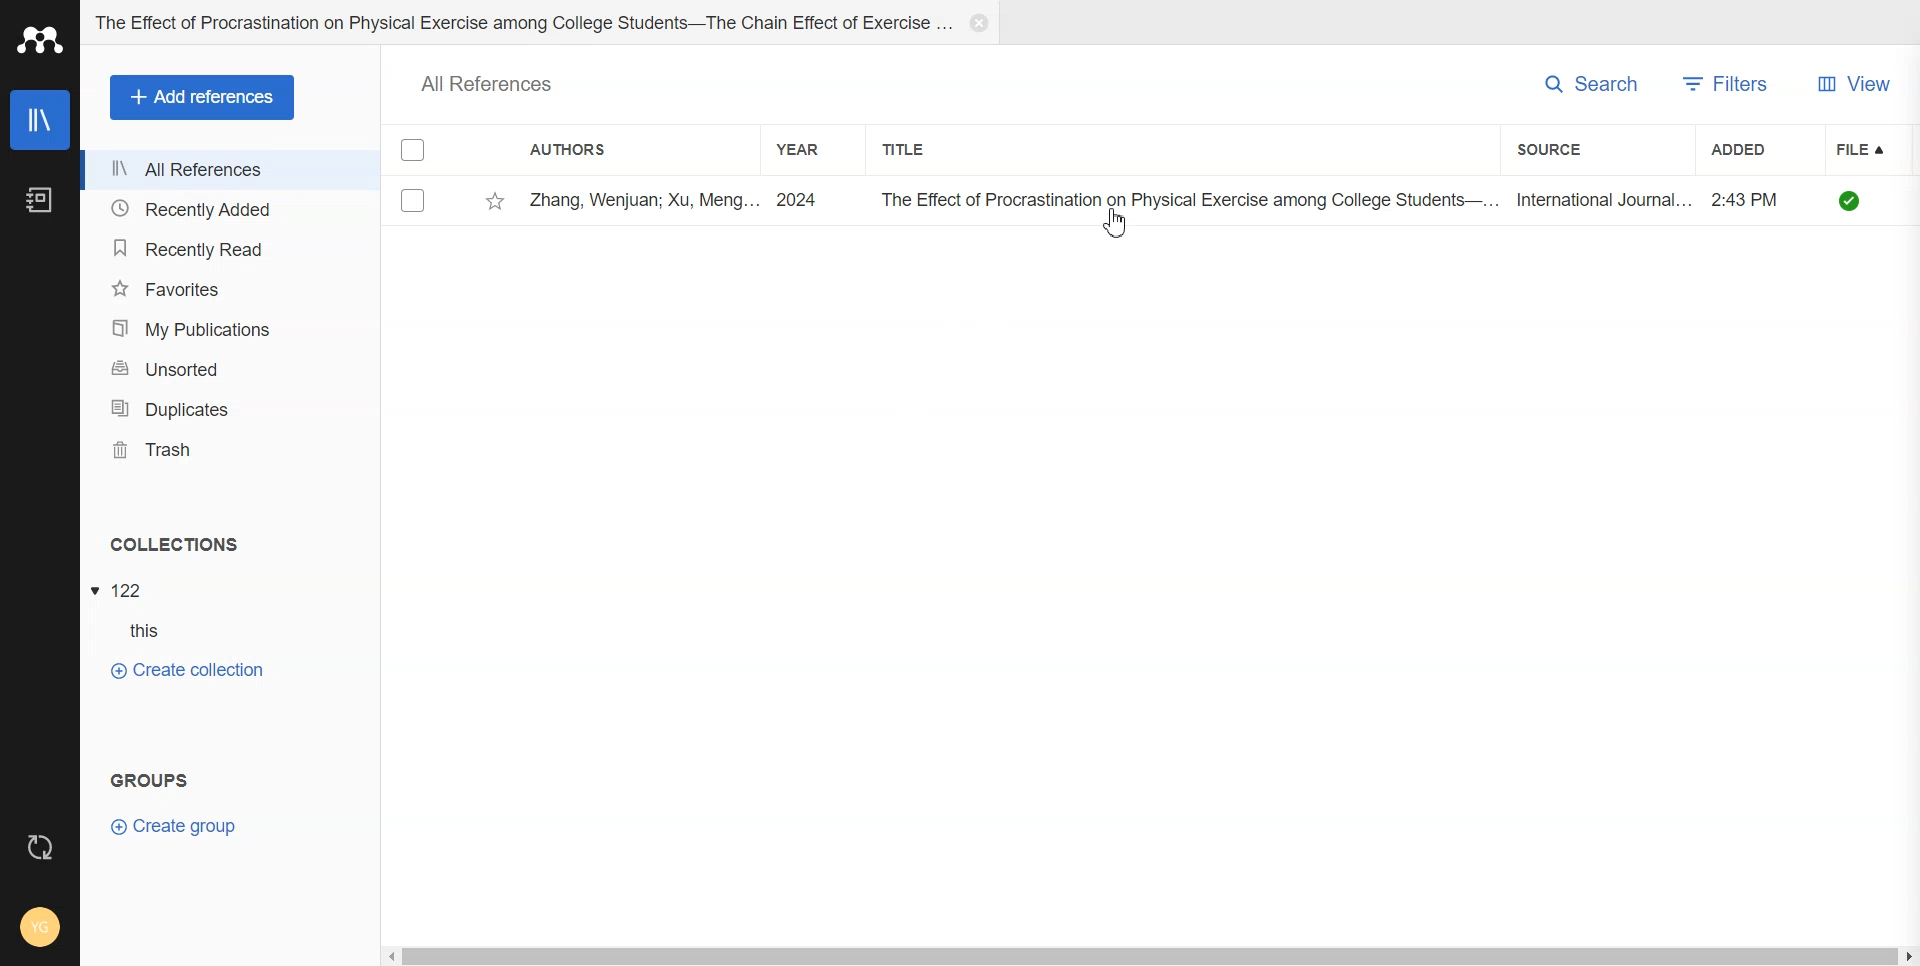 This screenshot has width=1920, height=966. I want to click on Unsorted, so click(230, 367).